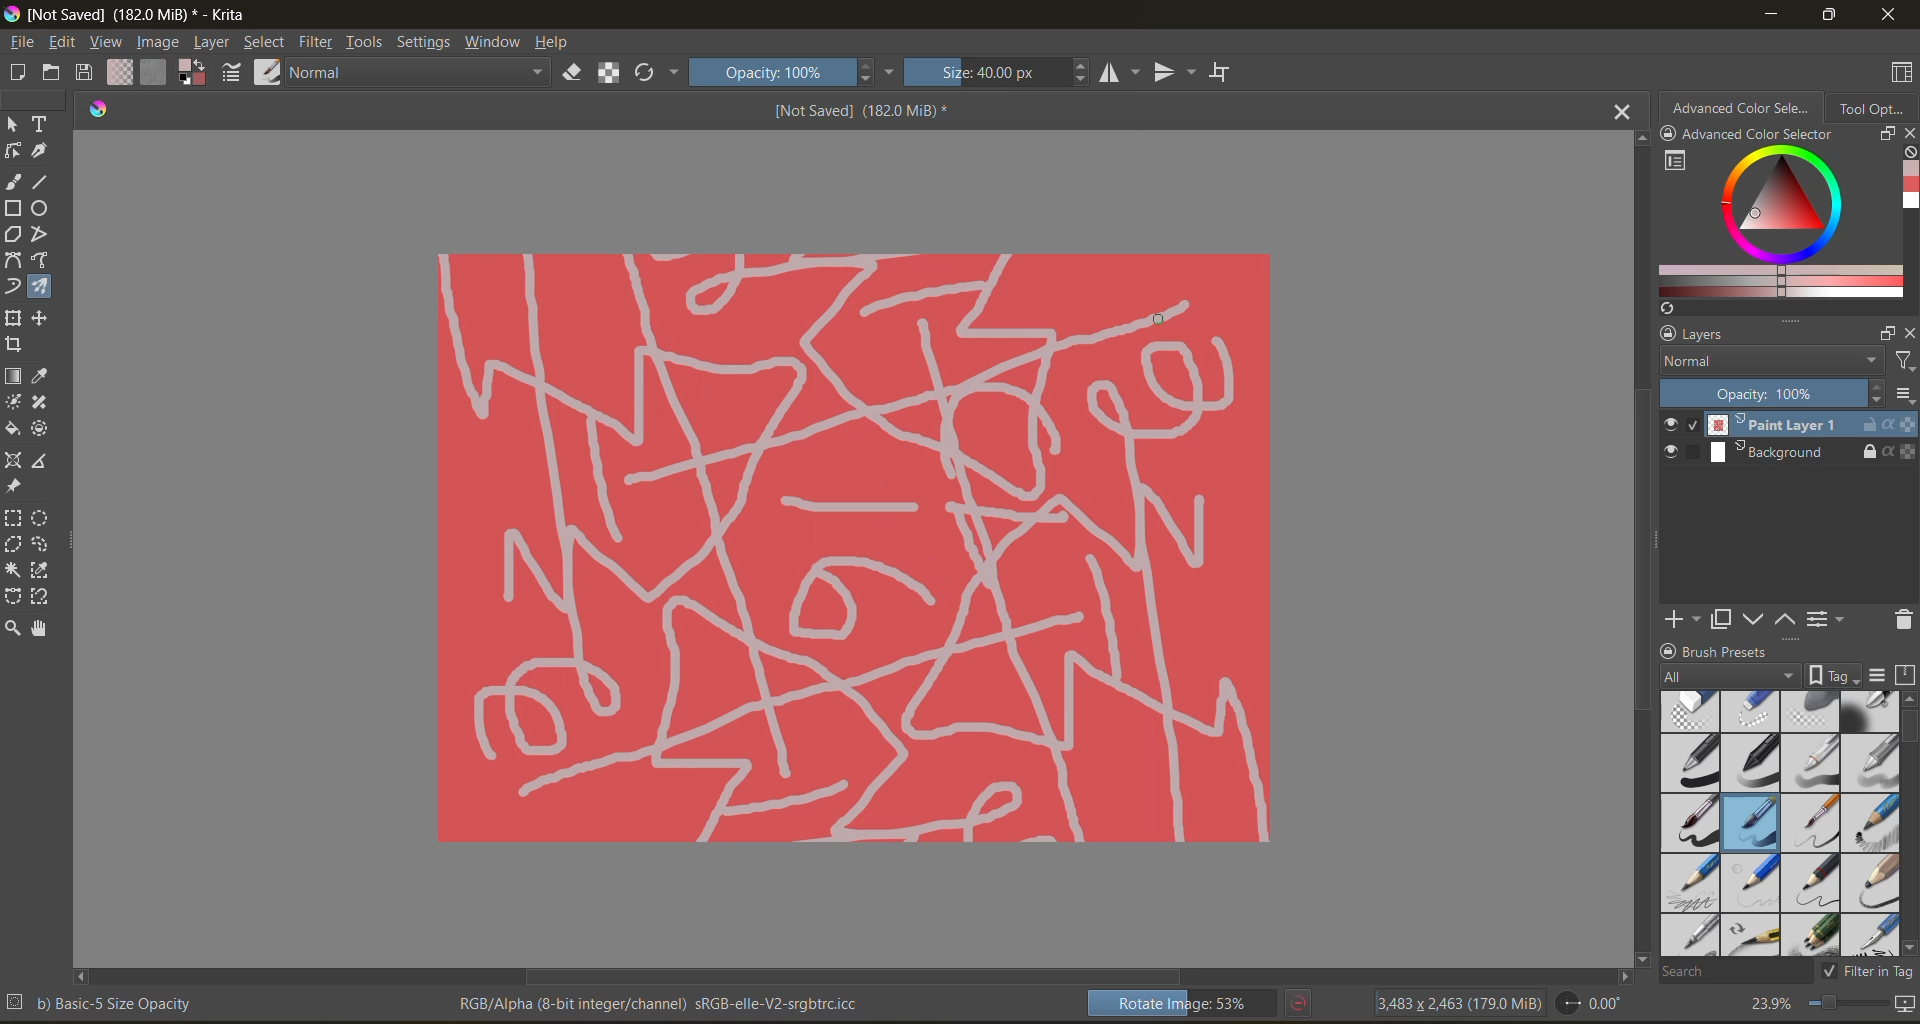 The width and height of the screenshot is (1920, 1024). I want to click on help, so click(562, 45).